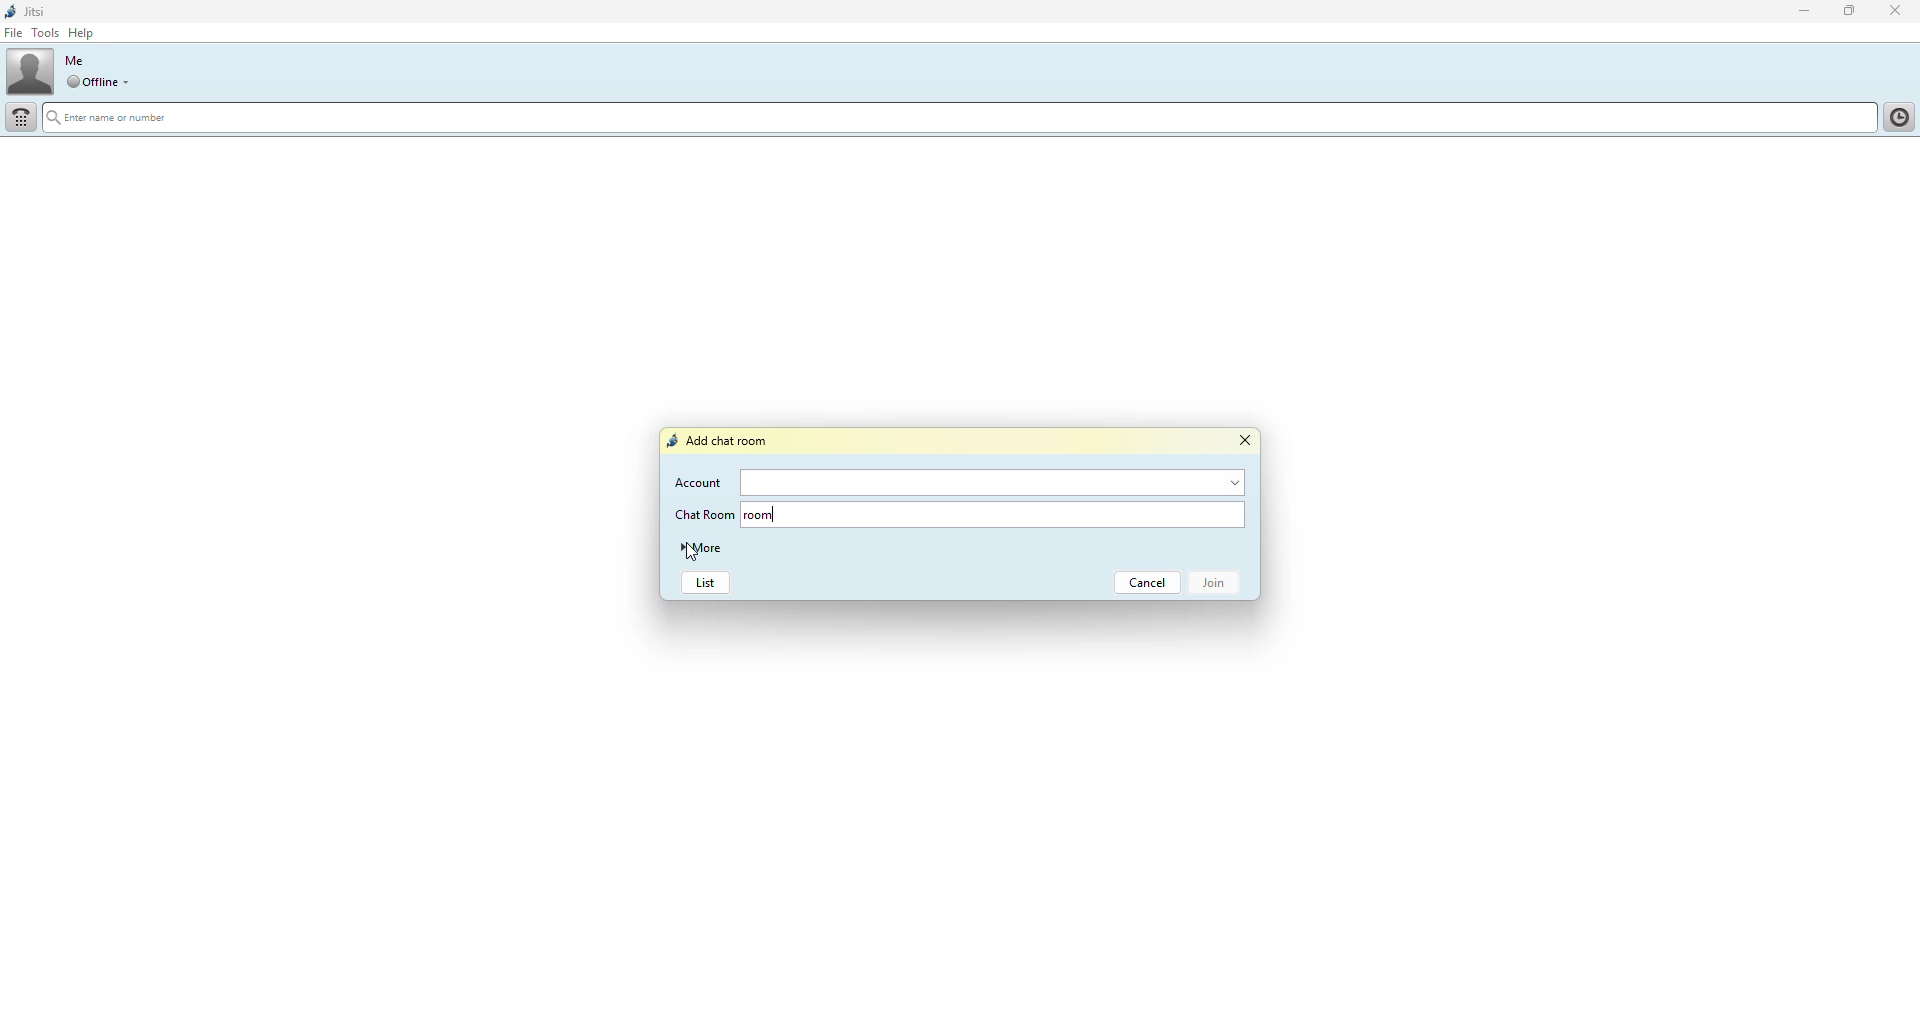  Describe the element at coordinates (700, 482) in the screenshot. I see `account` at that location.